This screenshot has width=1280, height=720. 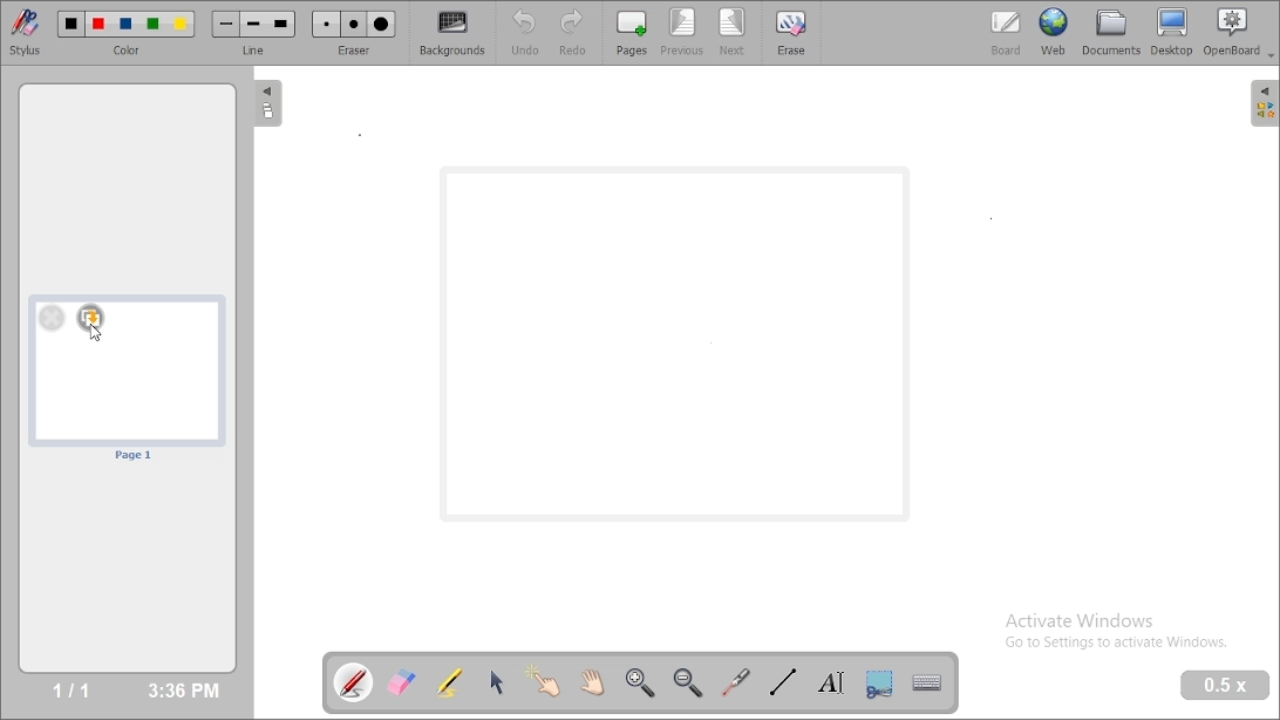 What do you see at coordinates (926, 682) in the screenshot?
I see `display virtual keyboard` at bounding box center [926, 682].